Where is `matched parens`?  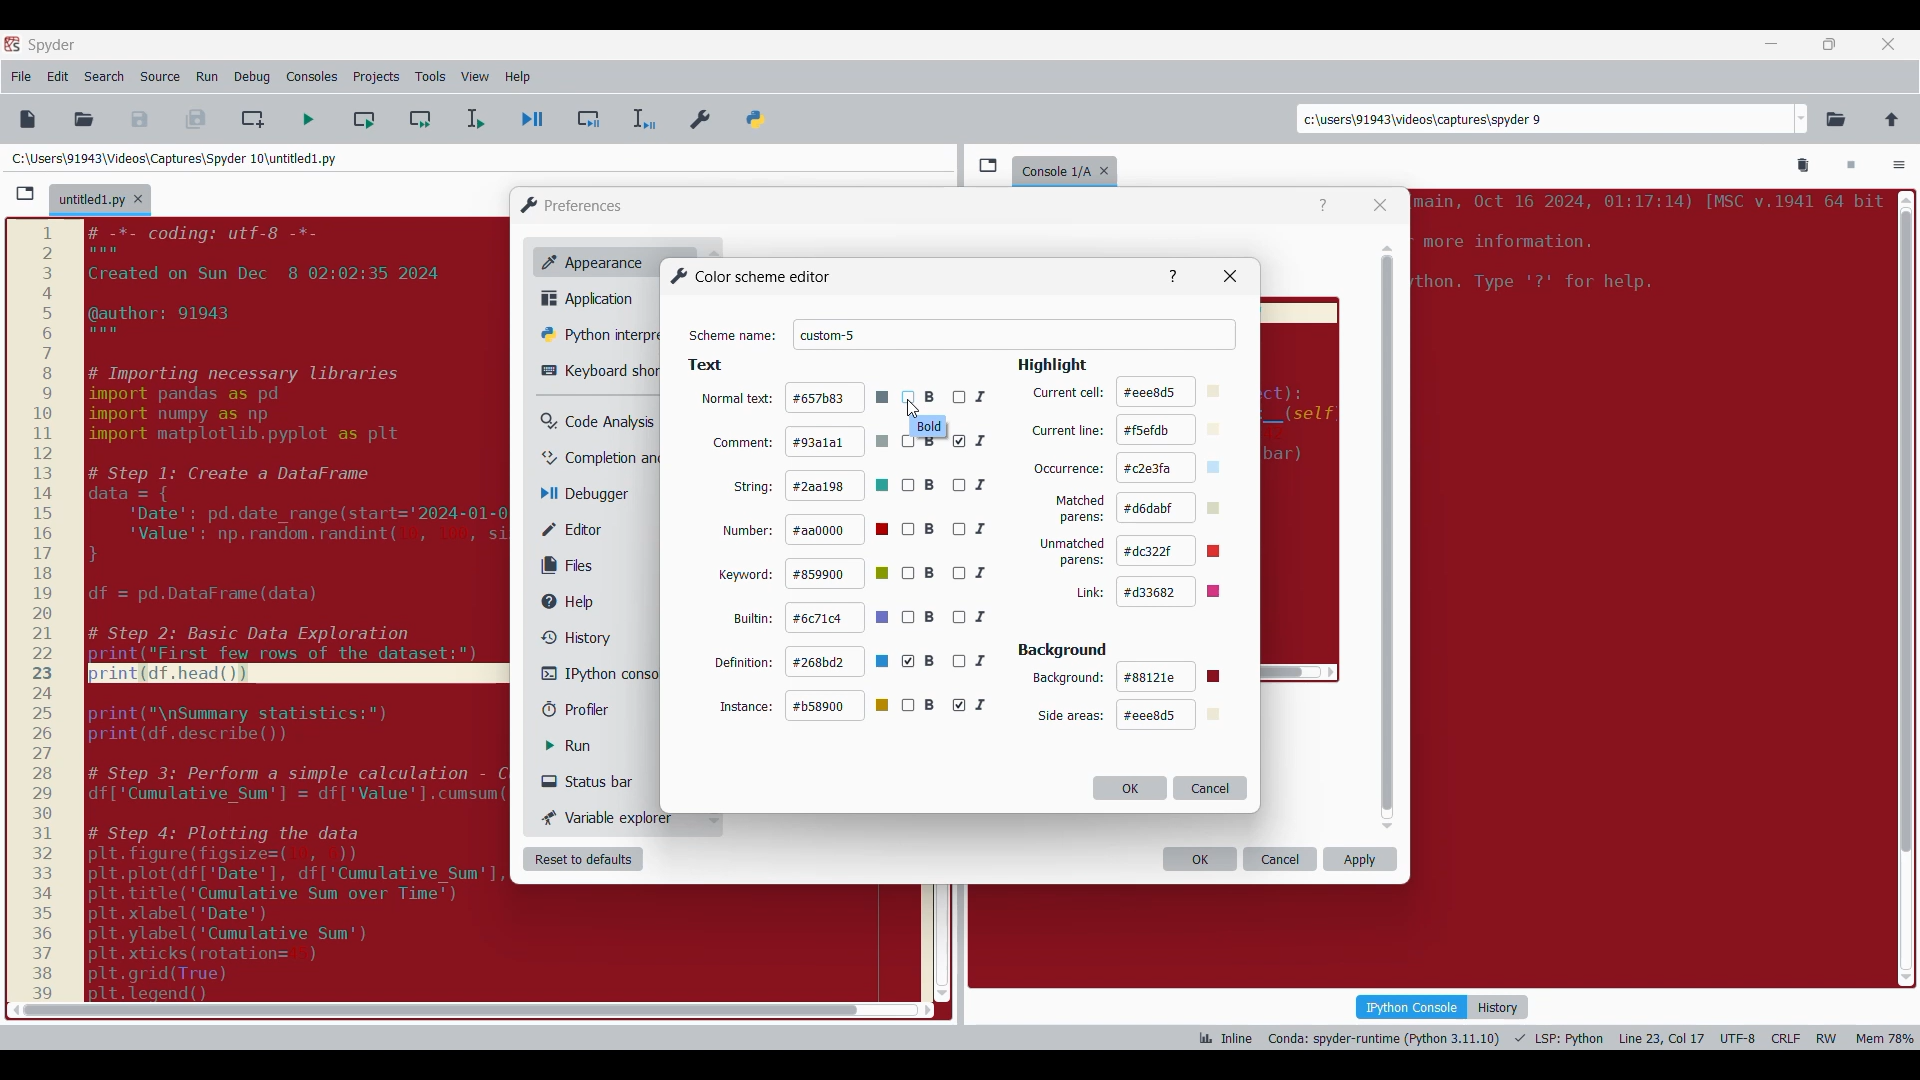
matched parens is located at coordinates (1080, 509).